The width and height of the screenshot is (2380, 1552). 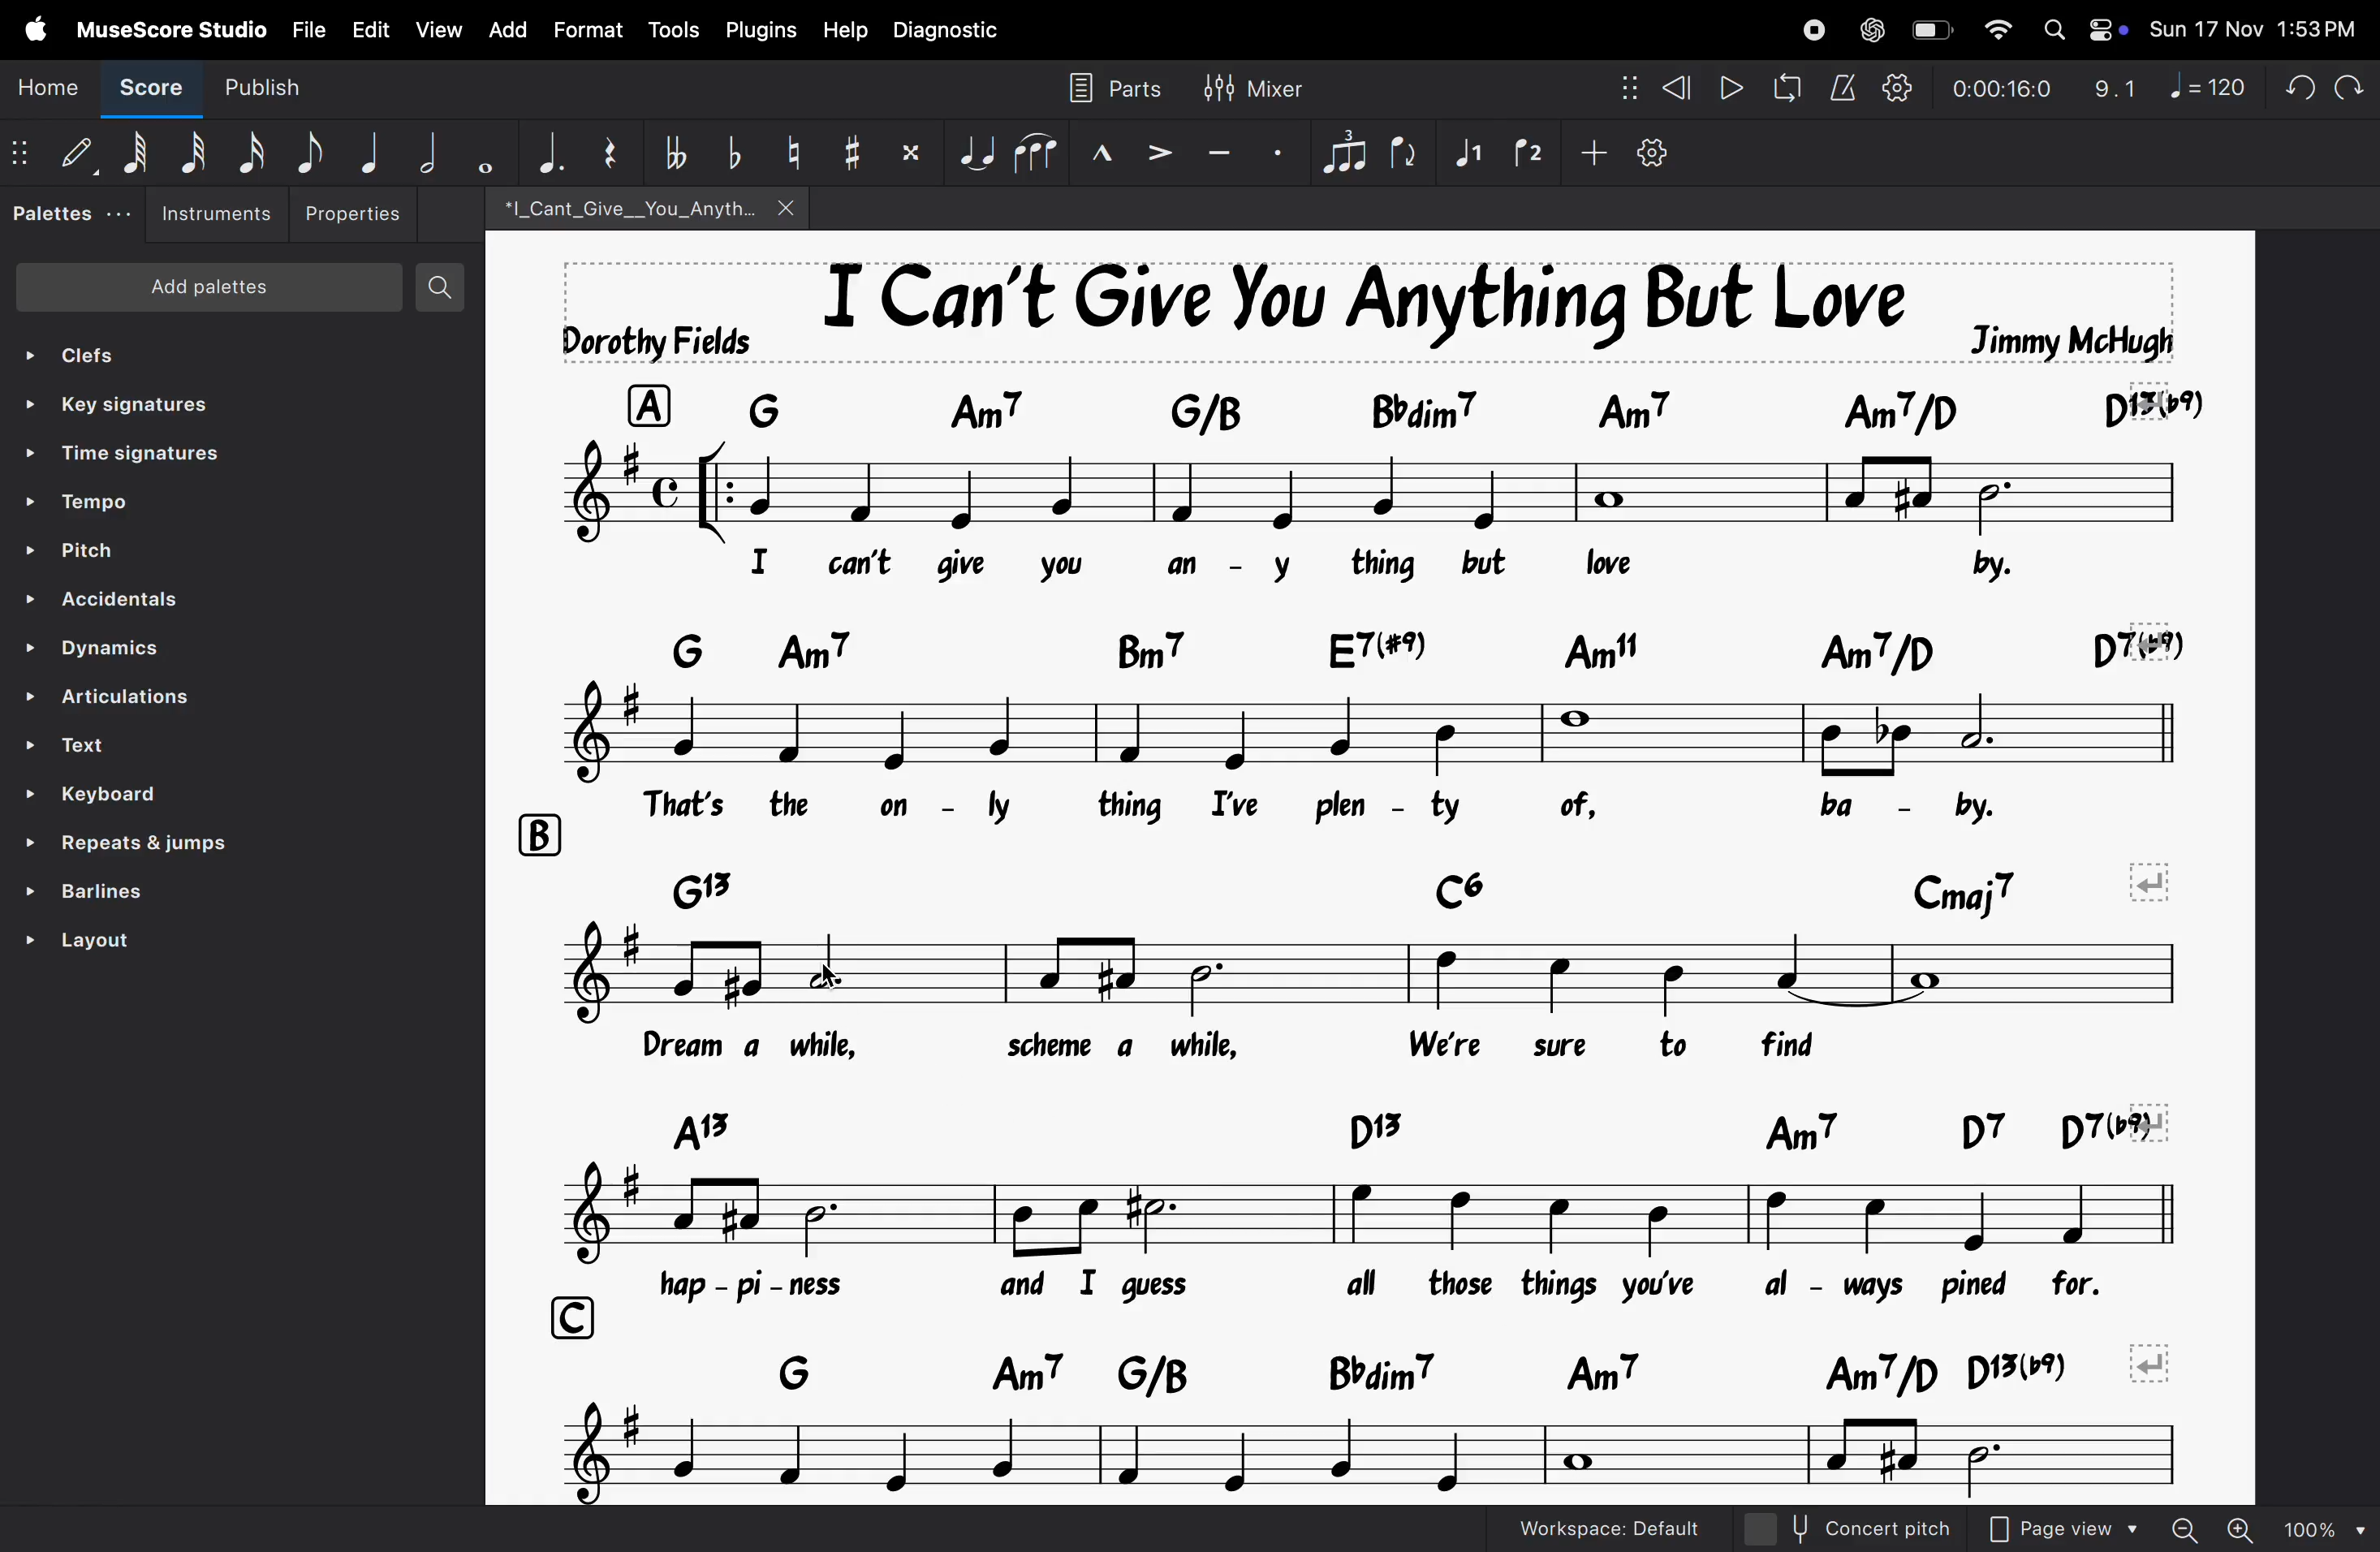 What do you see at coordinates (1223, 147) in the screenshot?
I see `tenuto` at bounding box center [1223, 147].